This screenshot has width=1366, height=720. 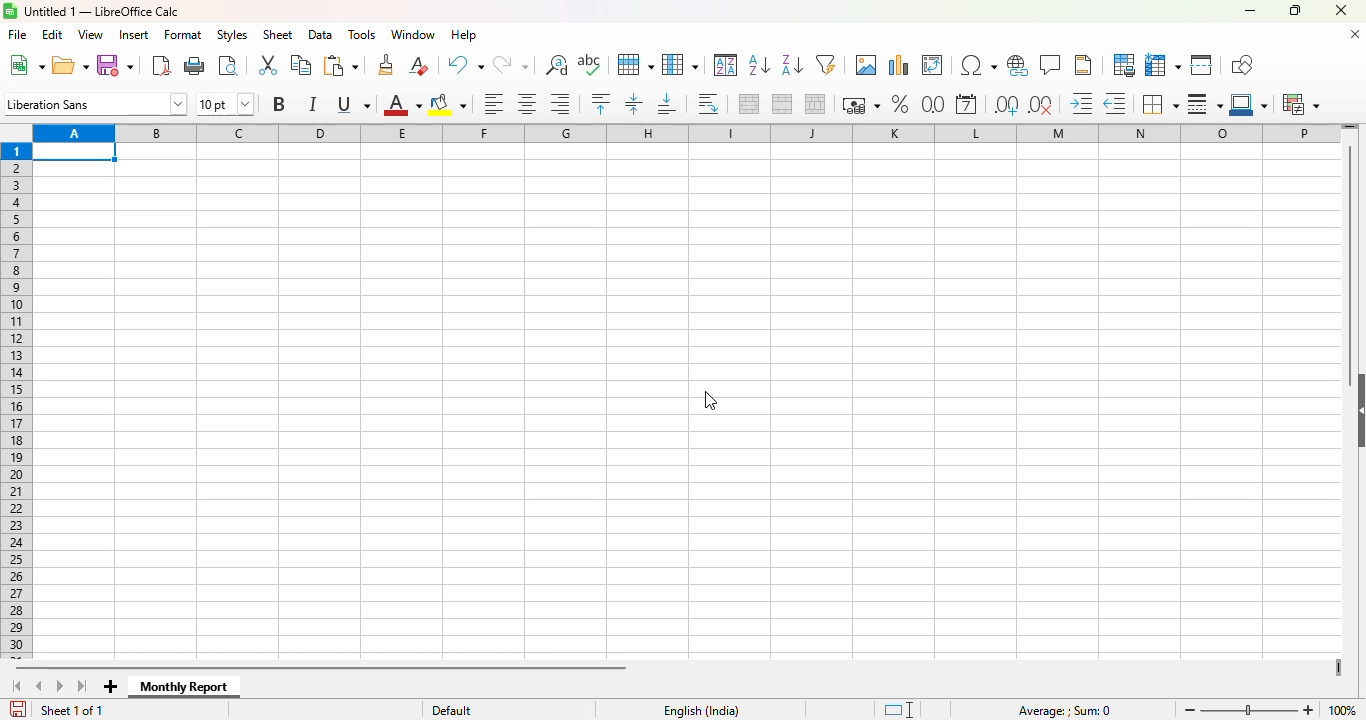 I want to click on click to save the document, so click(x=18, y=708).